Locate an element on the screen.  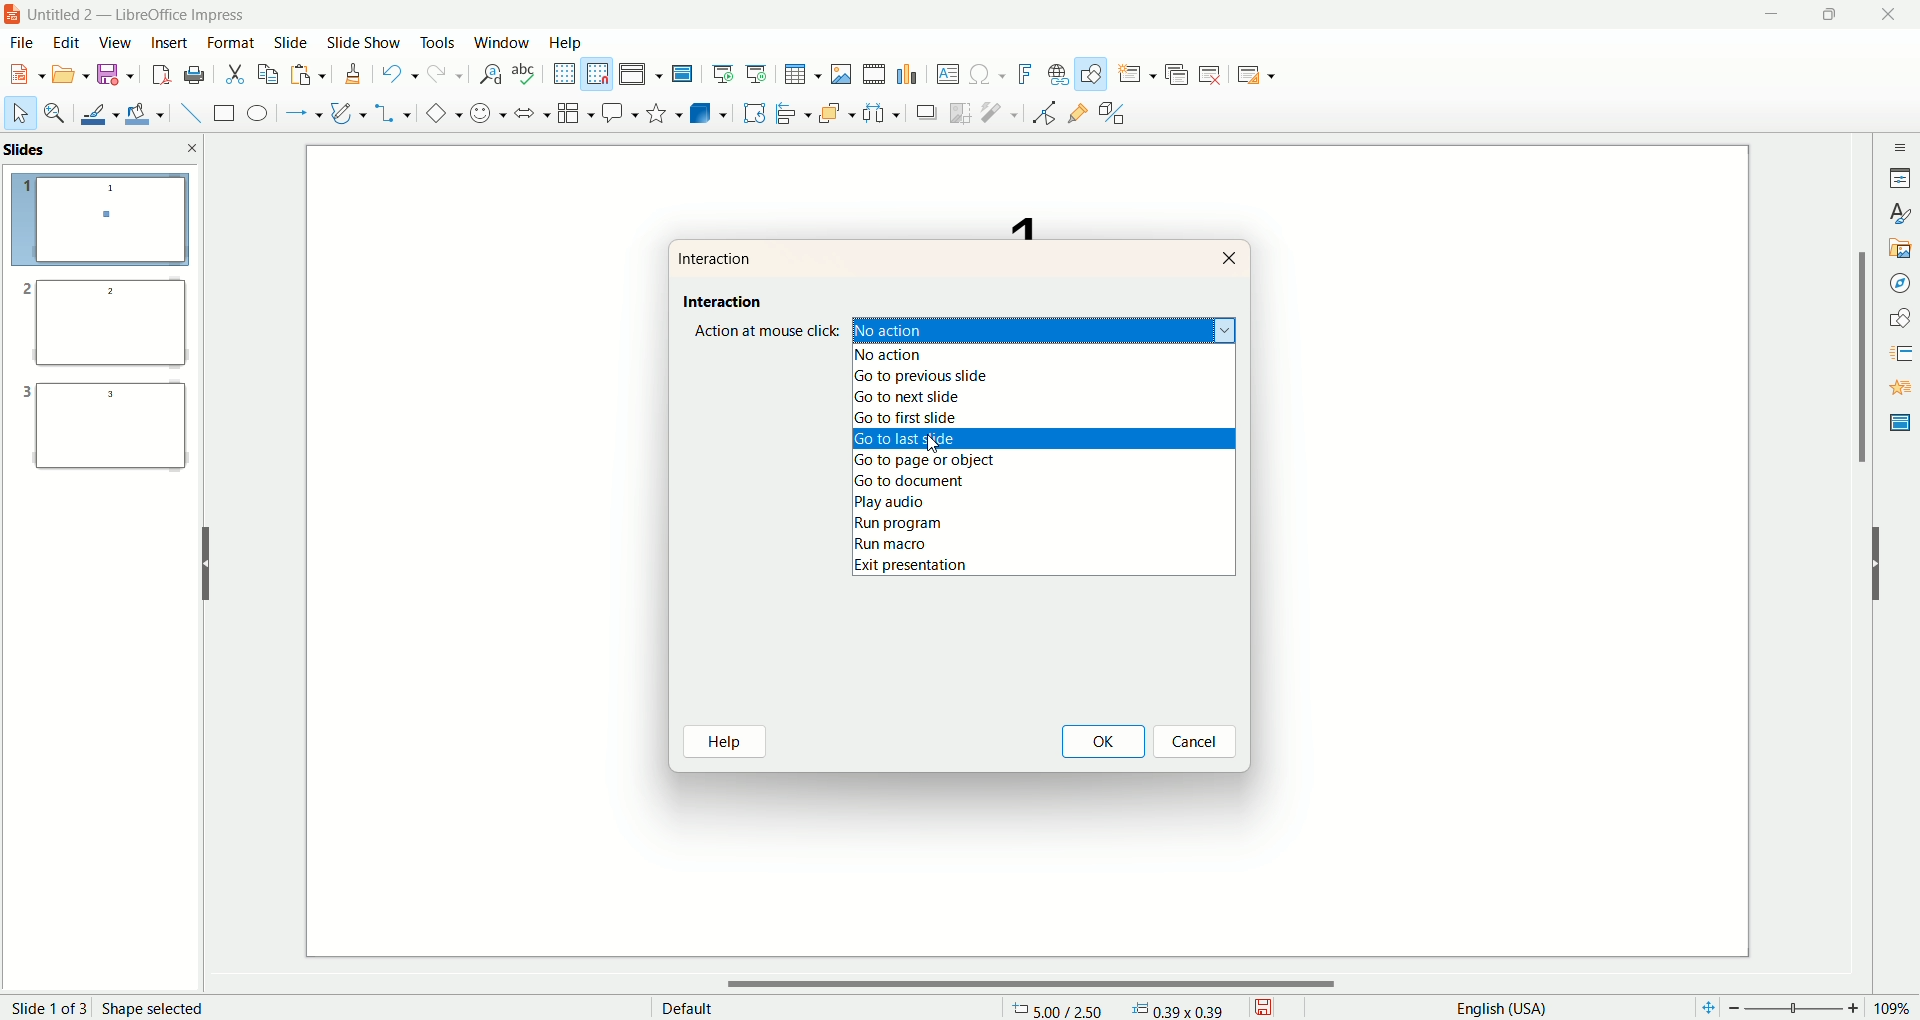
line and arrow is located at coordinates (301, 114).